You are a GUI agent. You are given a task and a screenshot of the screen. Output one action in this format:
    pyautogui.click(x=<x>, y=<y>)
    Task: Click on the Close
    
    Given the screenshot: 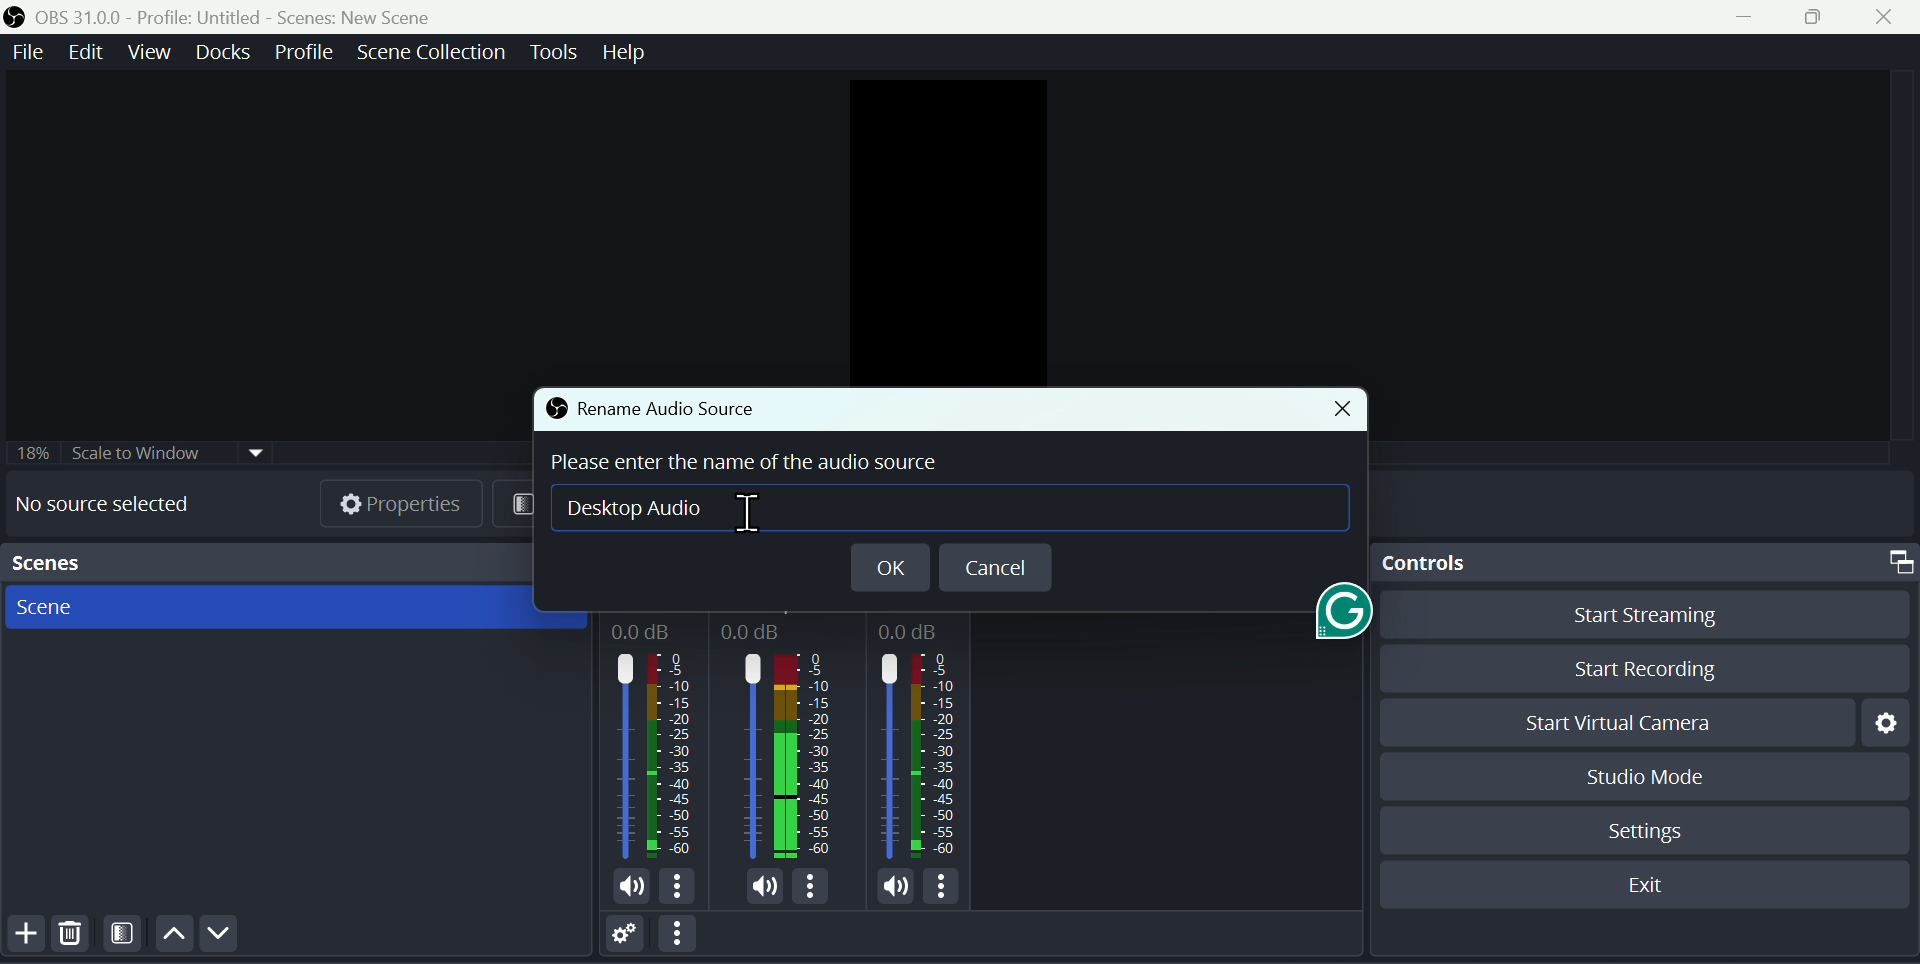 What is the action you would take?
    pyautogui.click(x=1889, y=19)
    